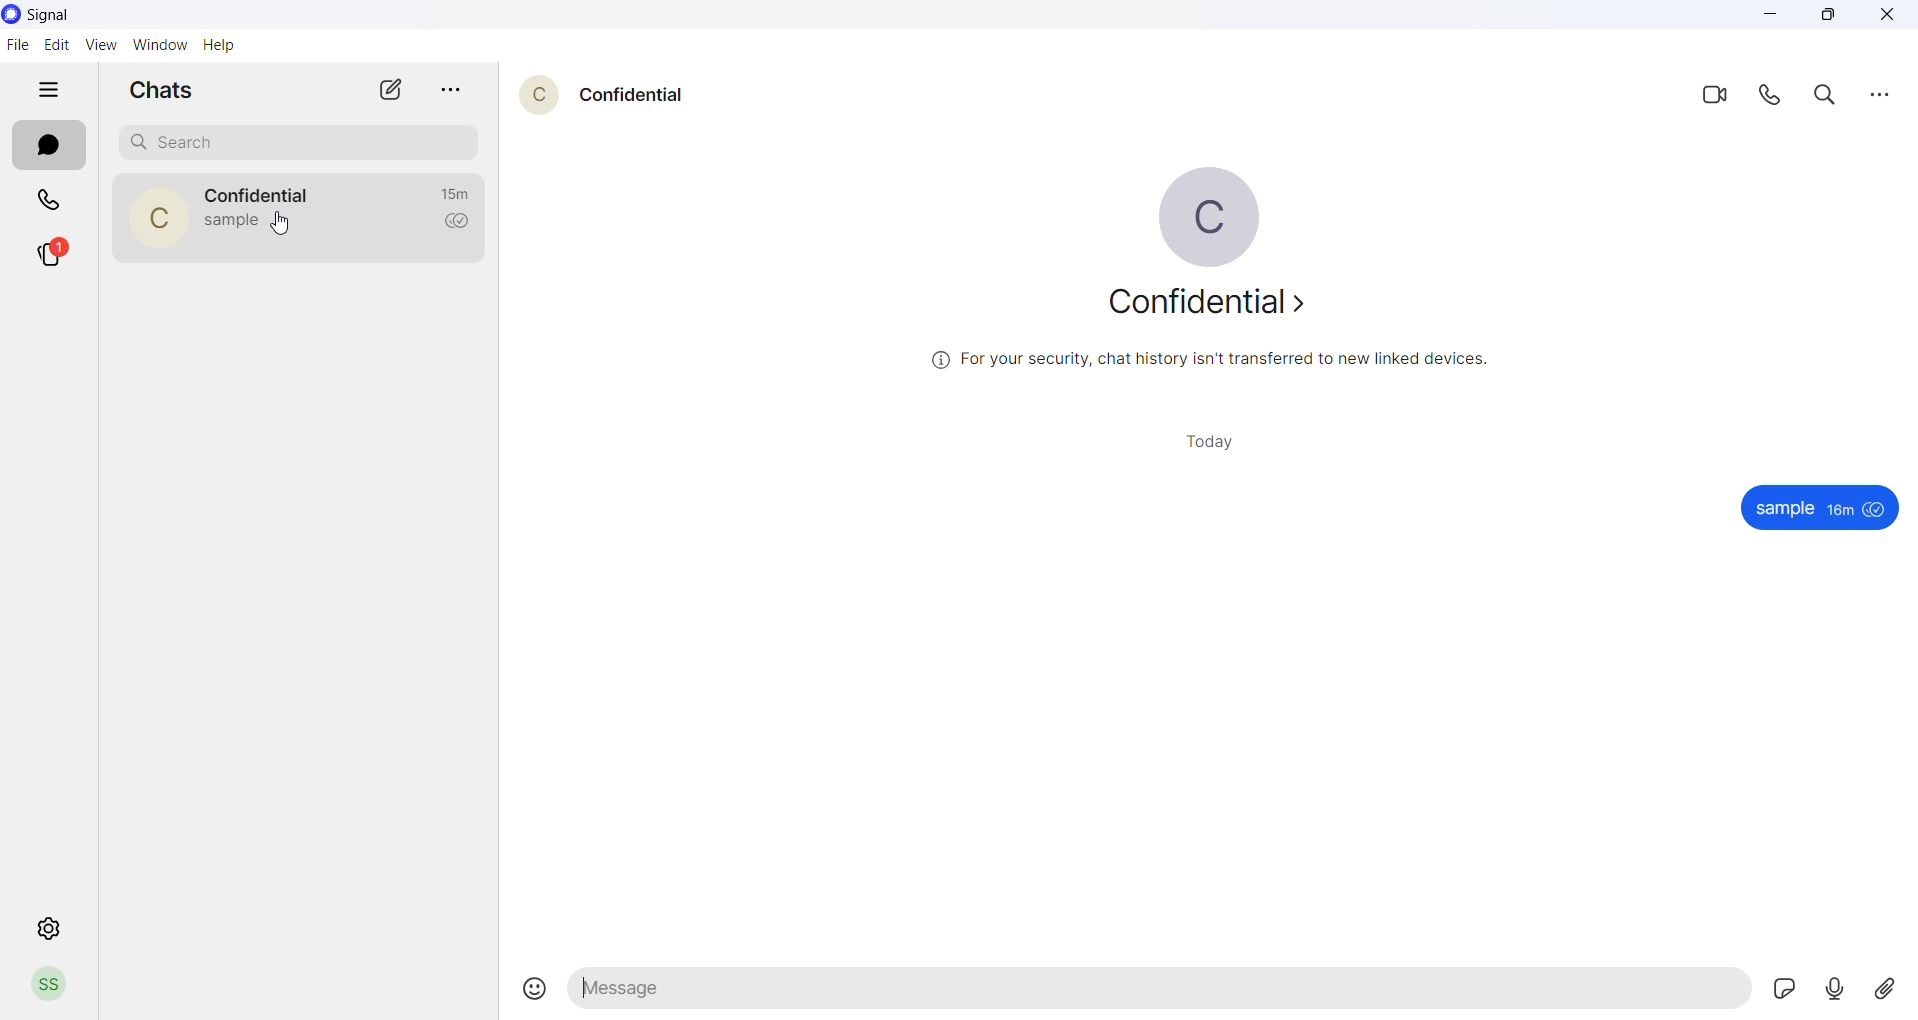  I want to click on call , so click(1777, 97).